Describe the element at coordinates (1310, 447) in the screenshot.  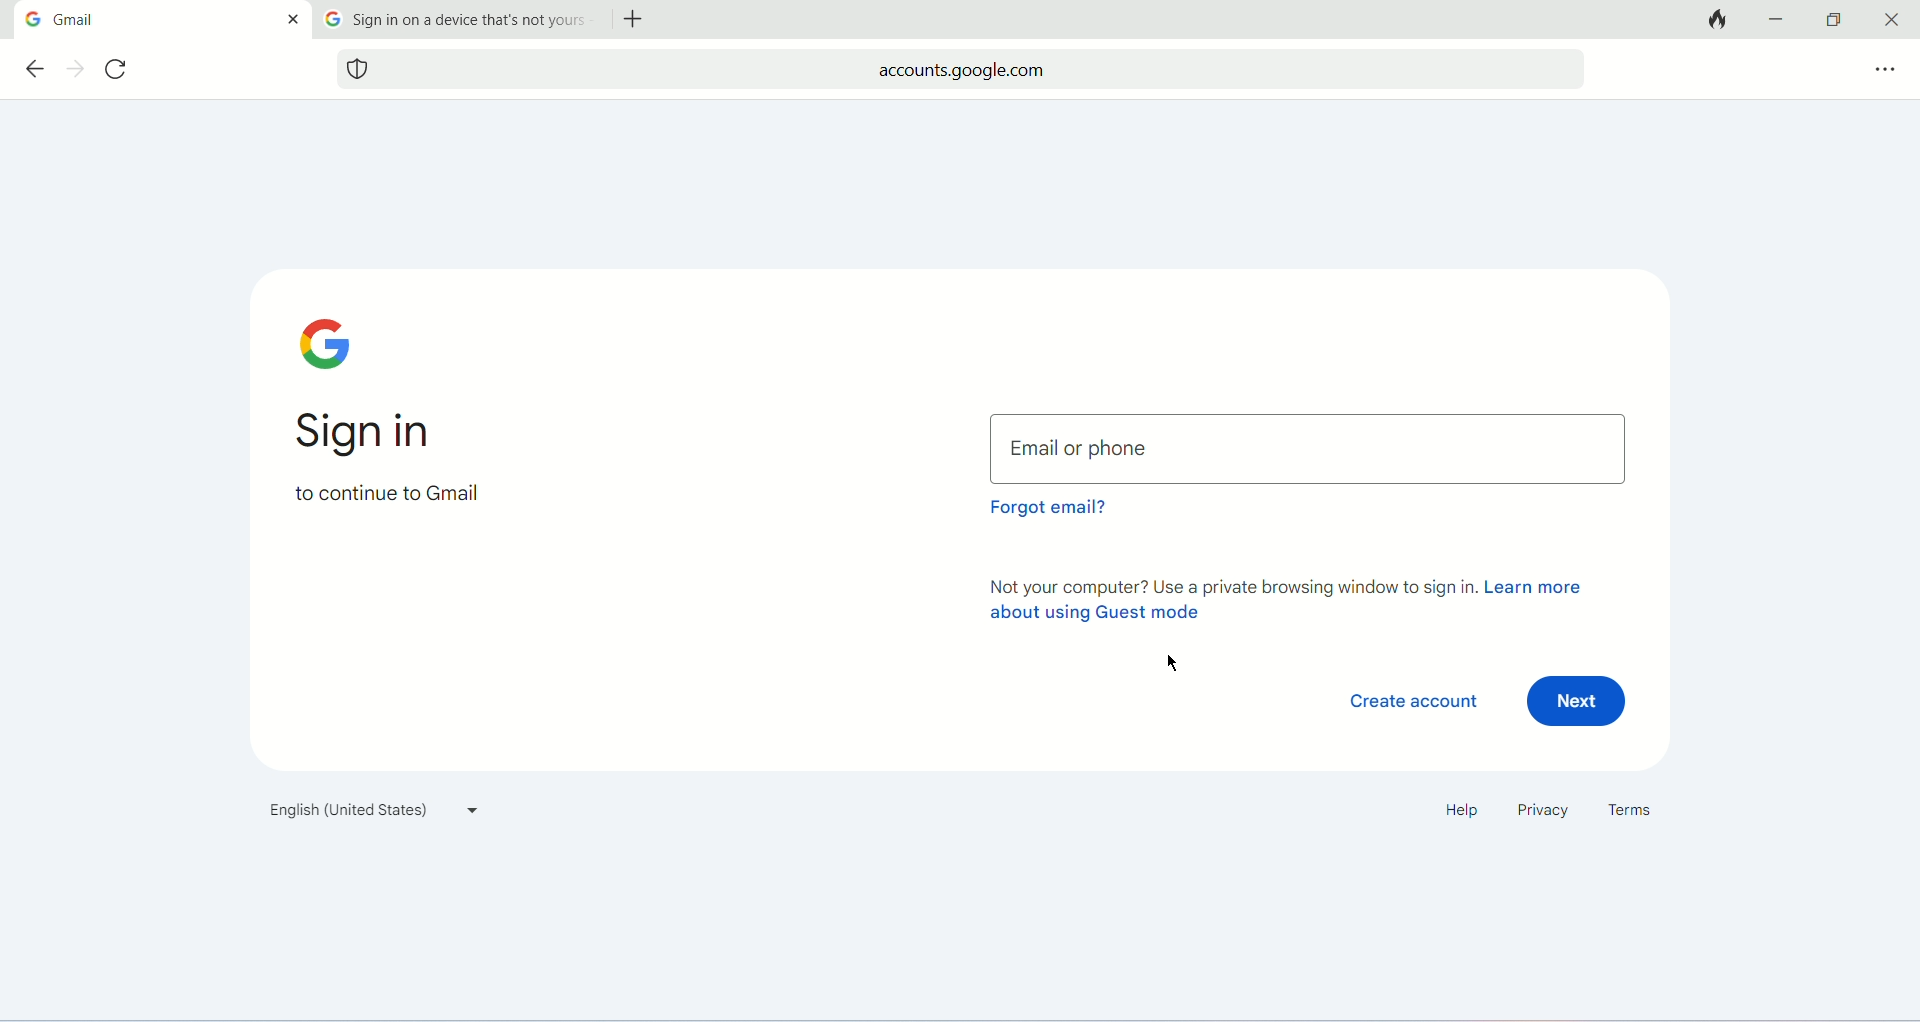
I see `email or phone` at that location.